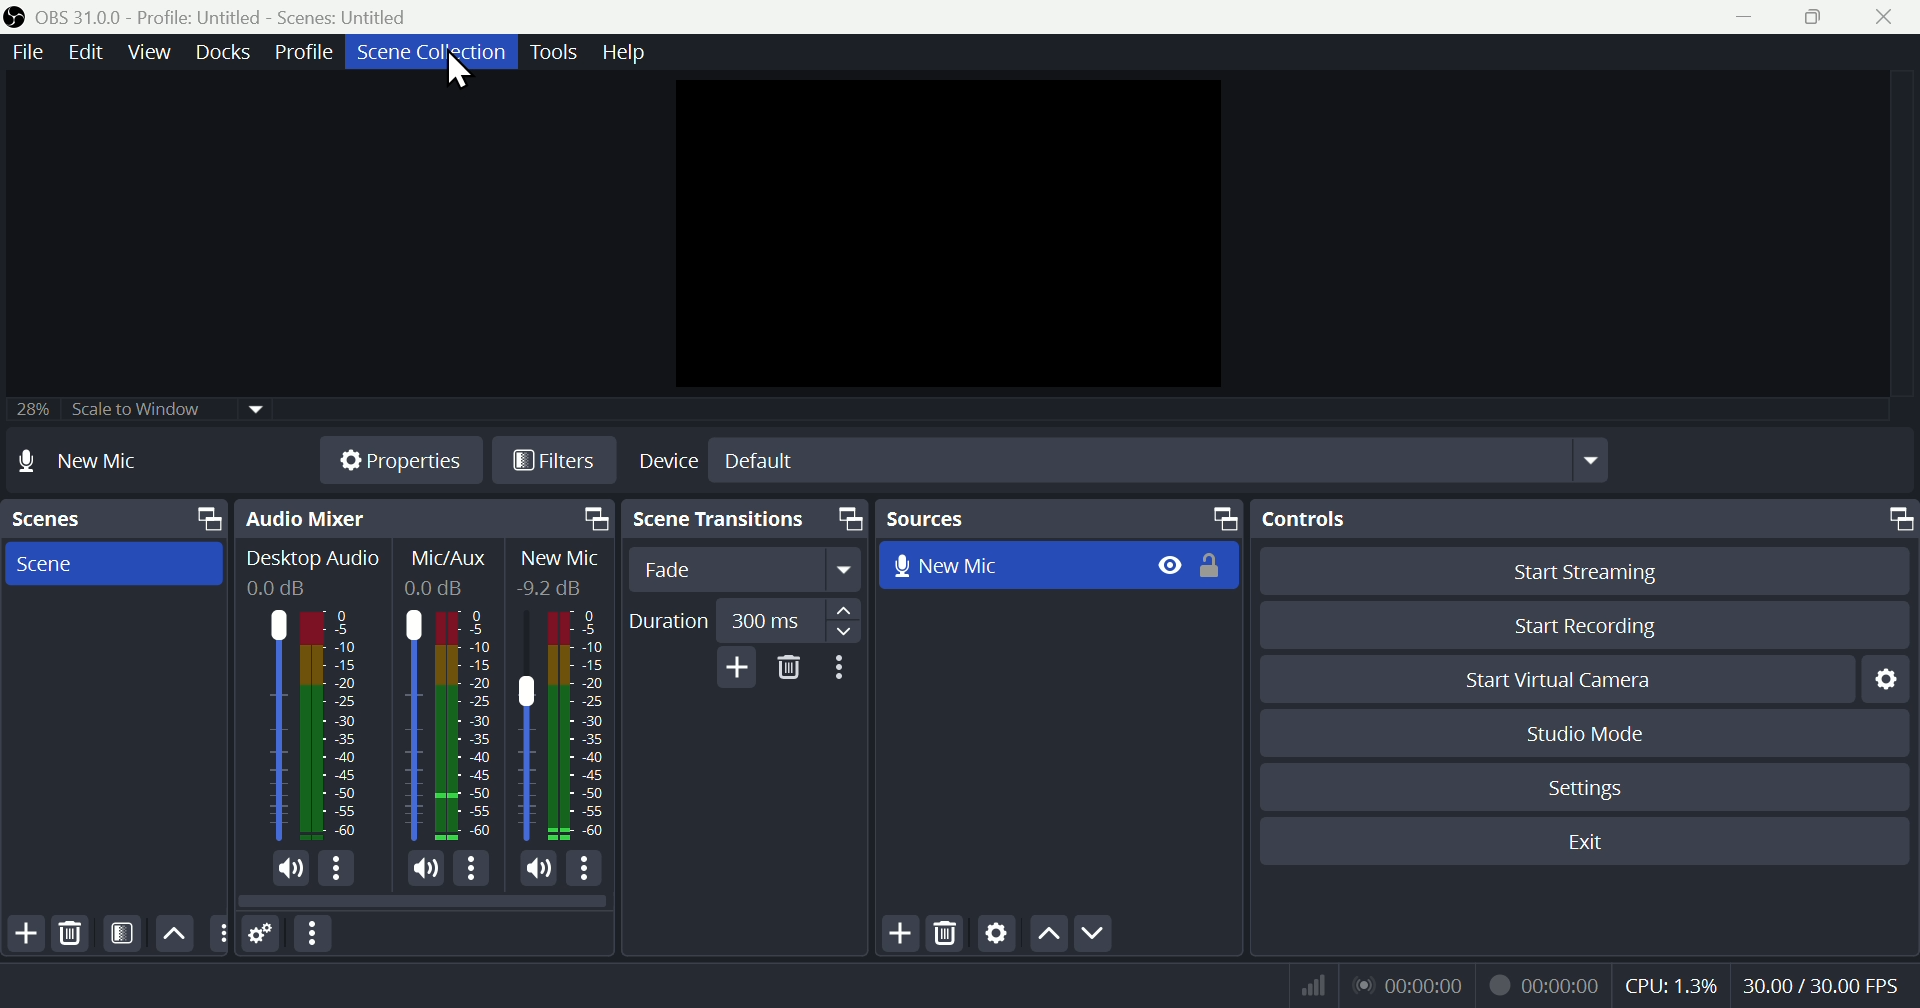  I want to click on View, so click(144, 57).